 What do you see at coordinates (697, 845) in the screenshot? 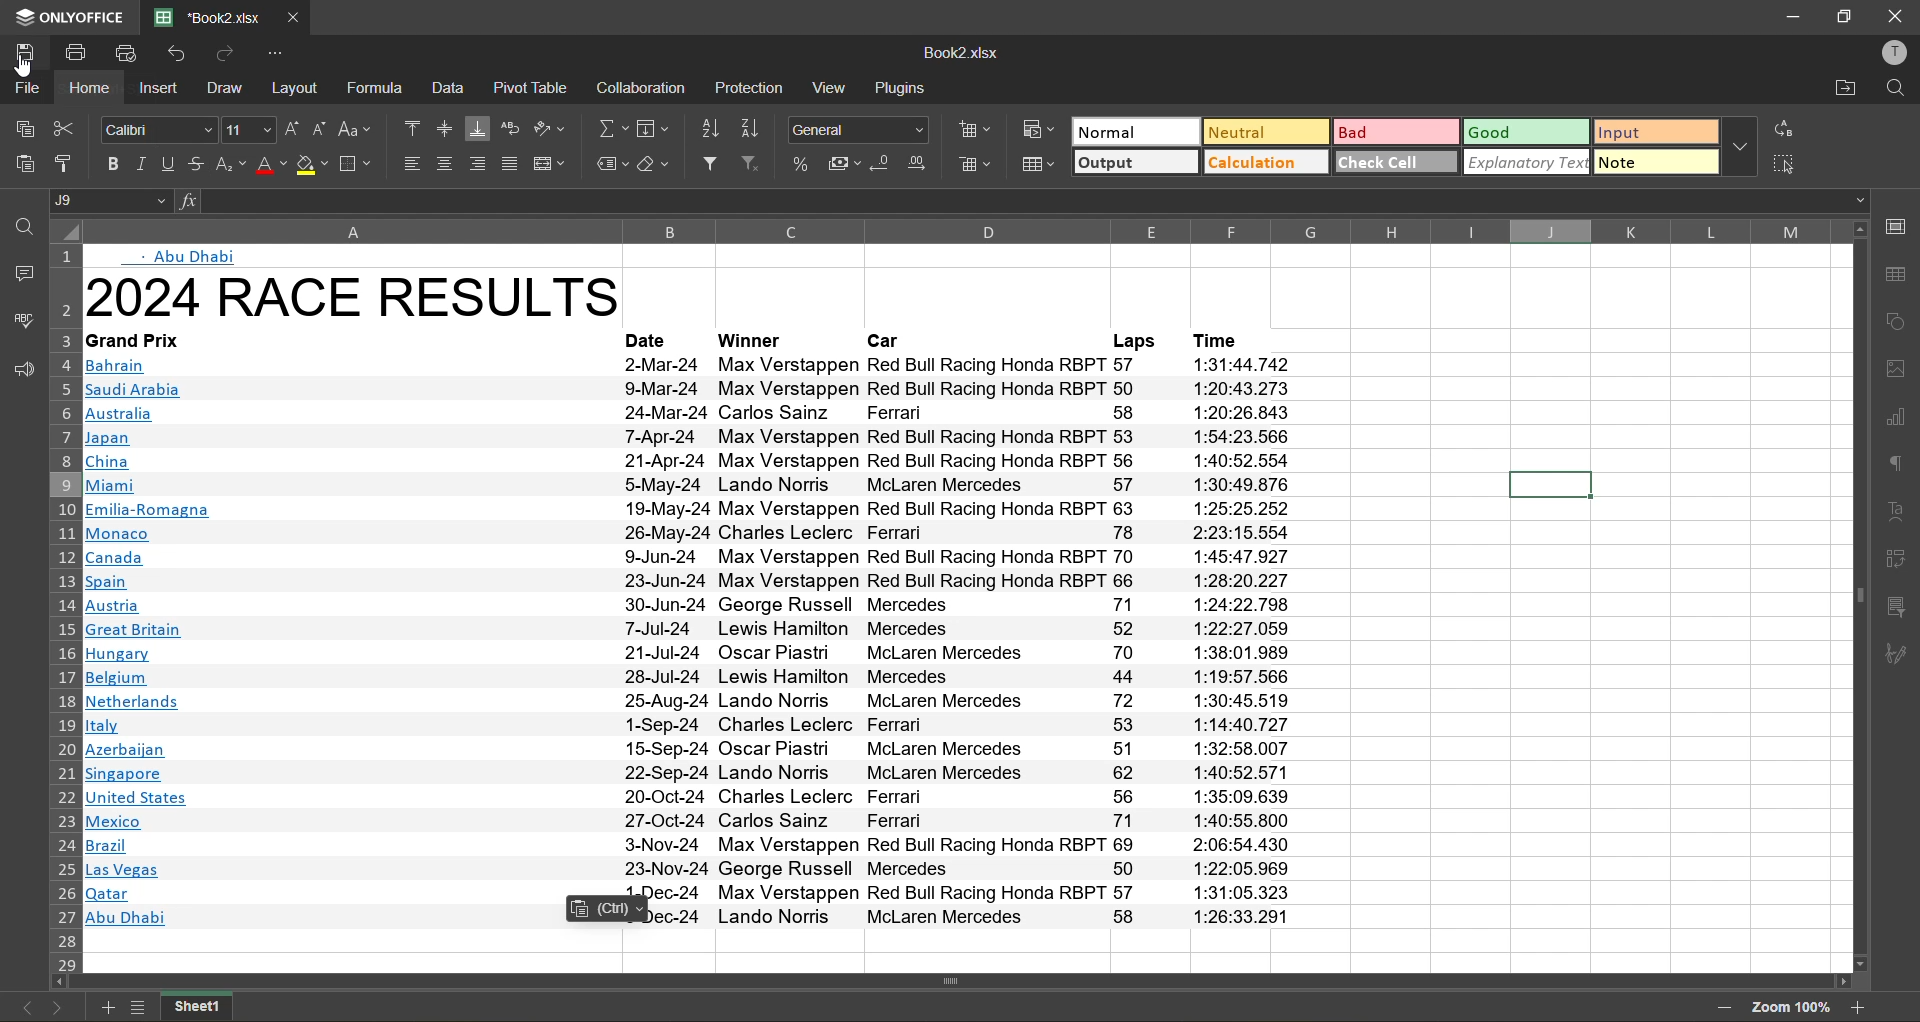
I see `text info` at bounding box center [697, 845].